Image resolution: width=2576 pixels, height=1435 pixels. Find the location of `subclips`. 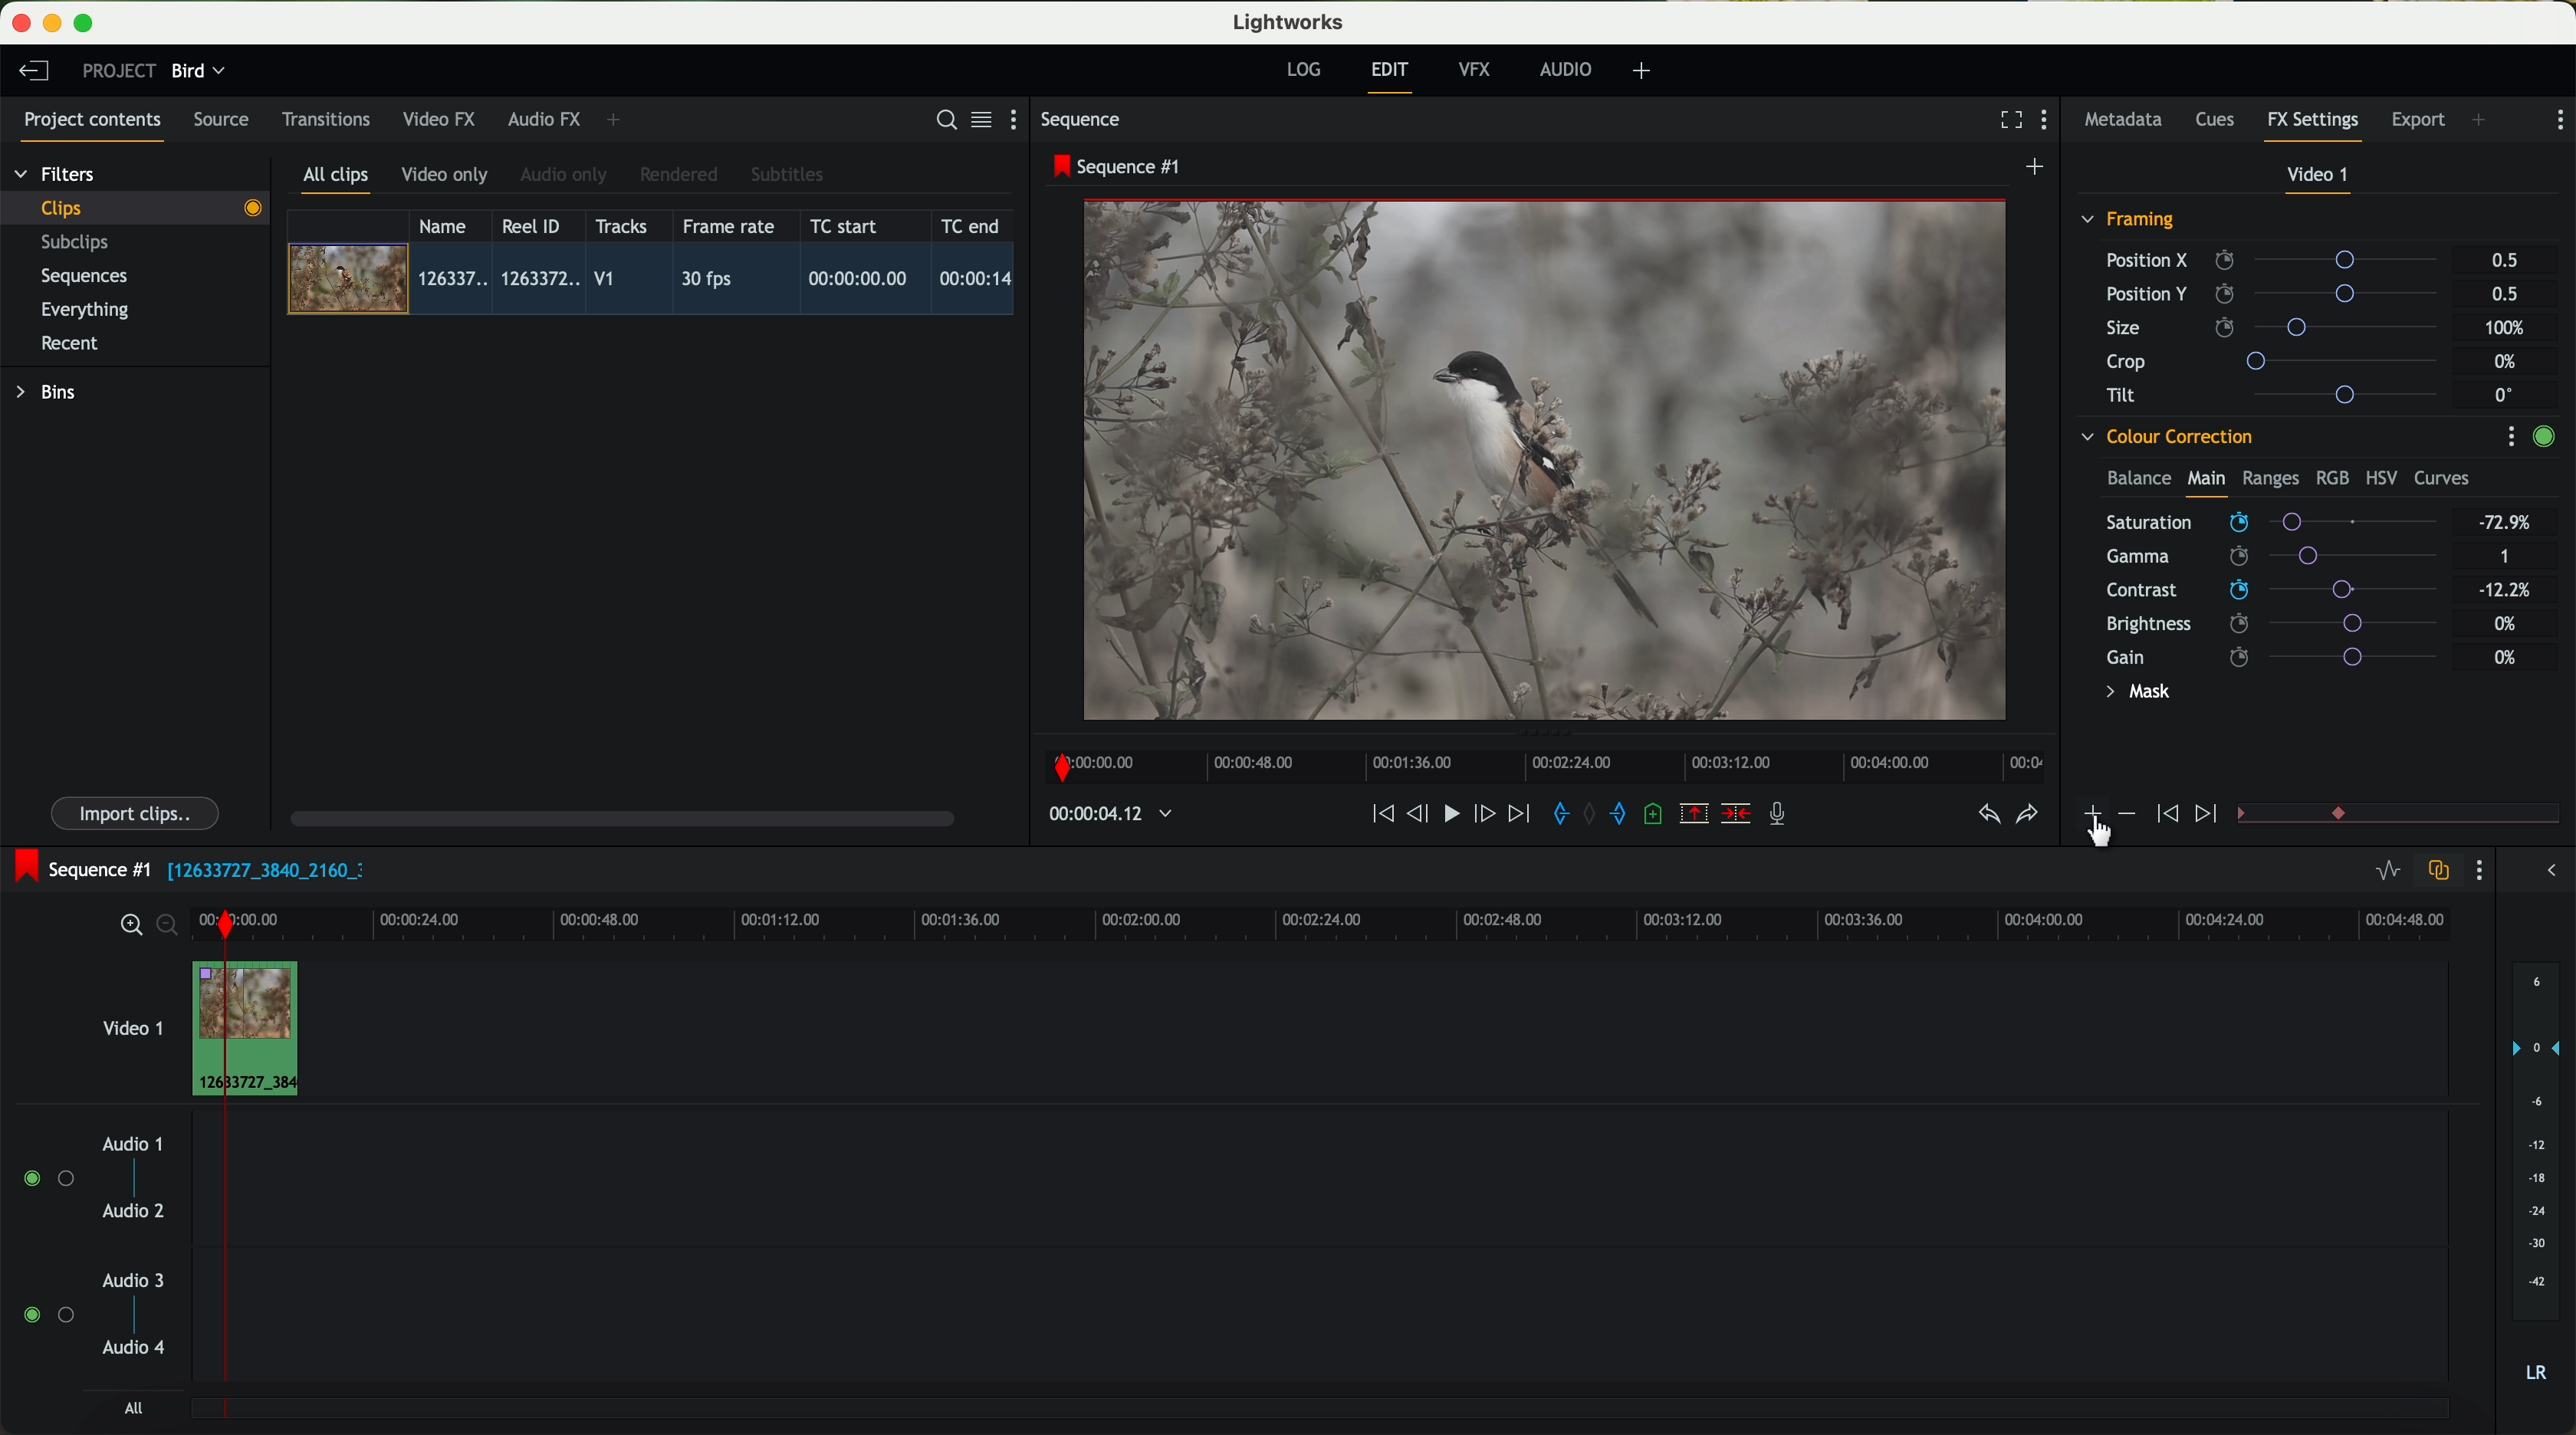

subclips is located at coordinates (80, 244).